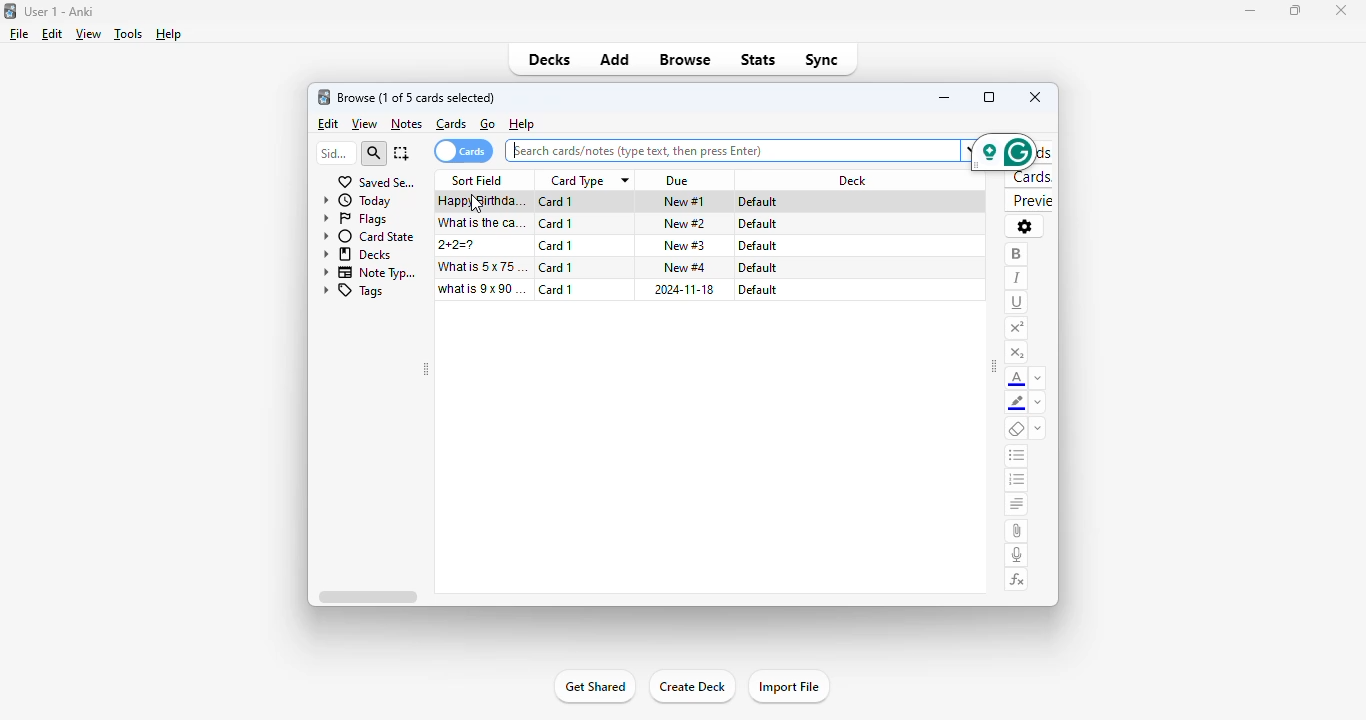 This screenshot has height=720, width=1366. What do you see at coordinates (488, 124) in the screenshot?
I see `go` at bounding box center [488, 124].